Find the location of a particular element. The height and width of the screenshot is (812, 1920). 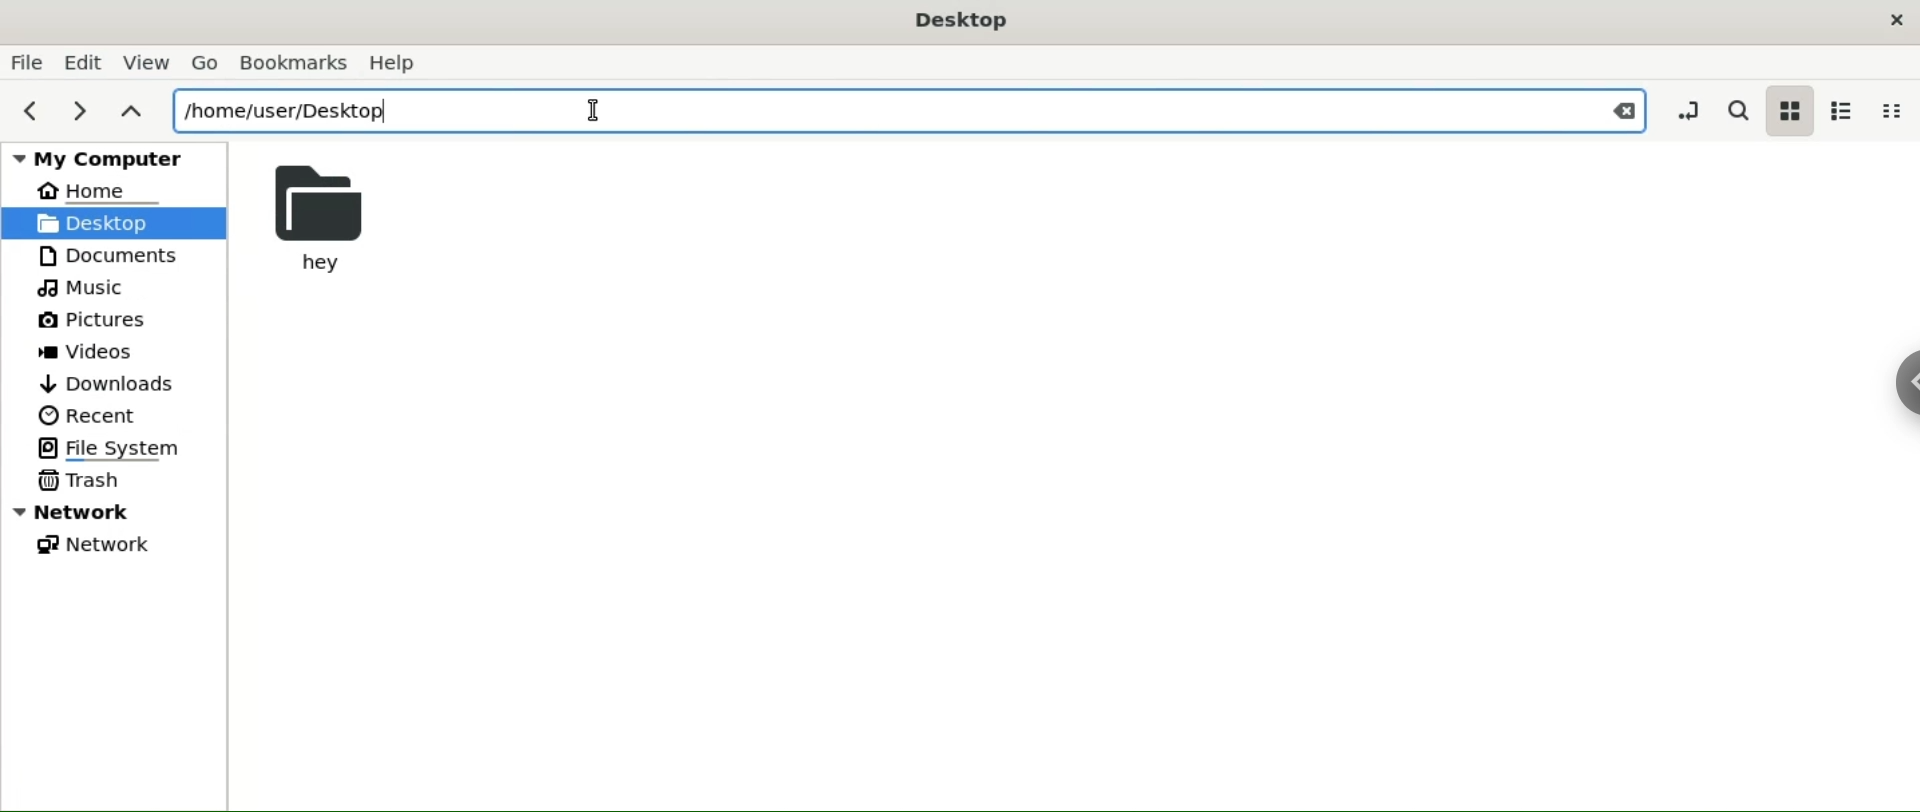

bookmarks is located at coordinates (294, 62).